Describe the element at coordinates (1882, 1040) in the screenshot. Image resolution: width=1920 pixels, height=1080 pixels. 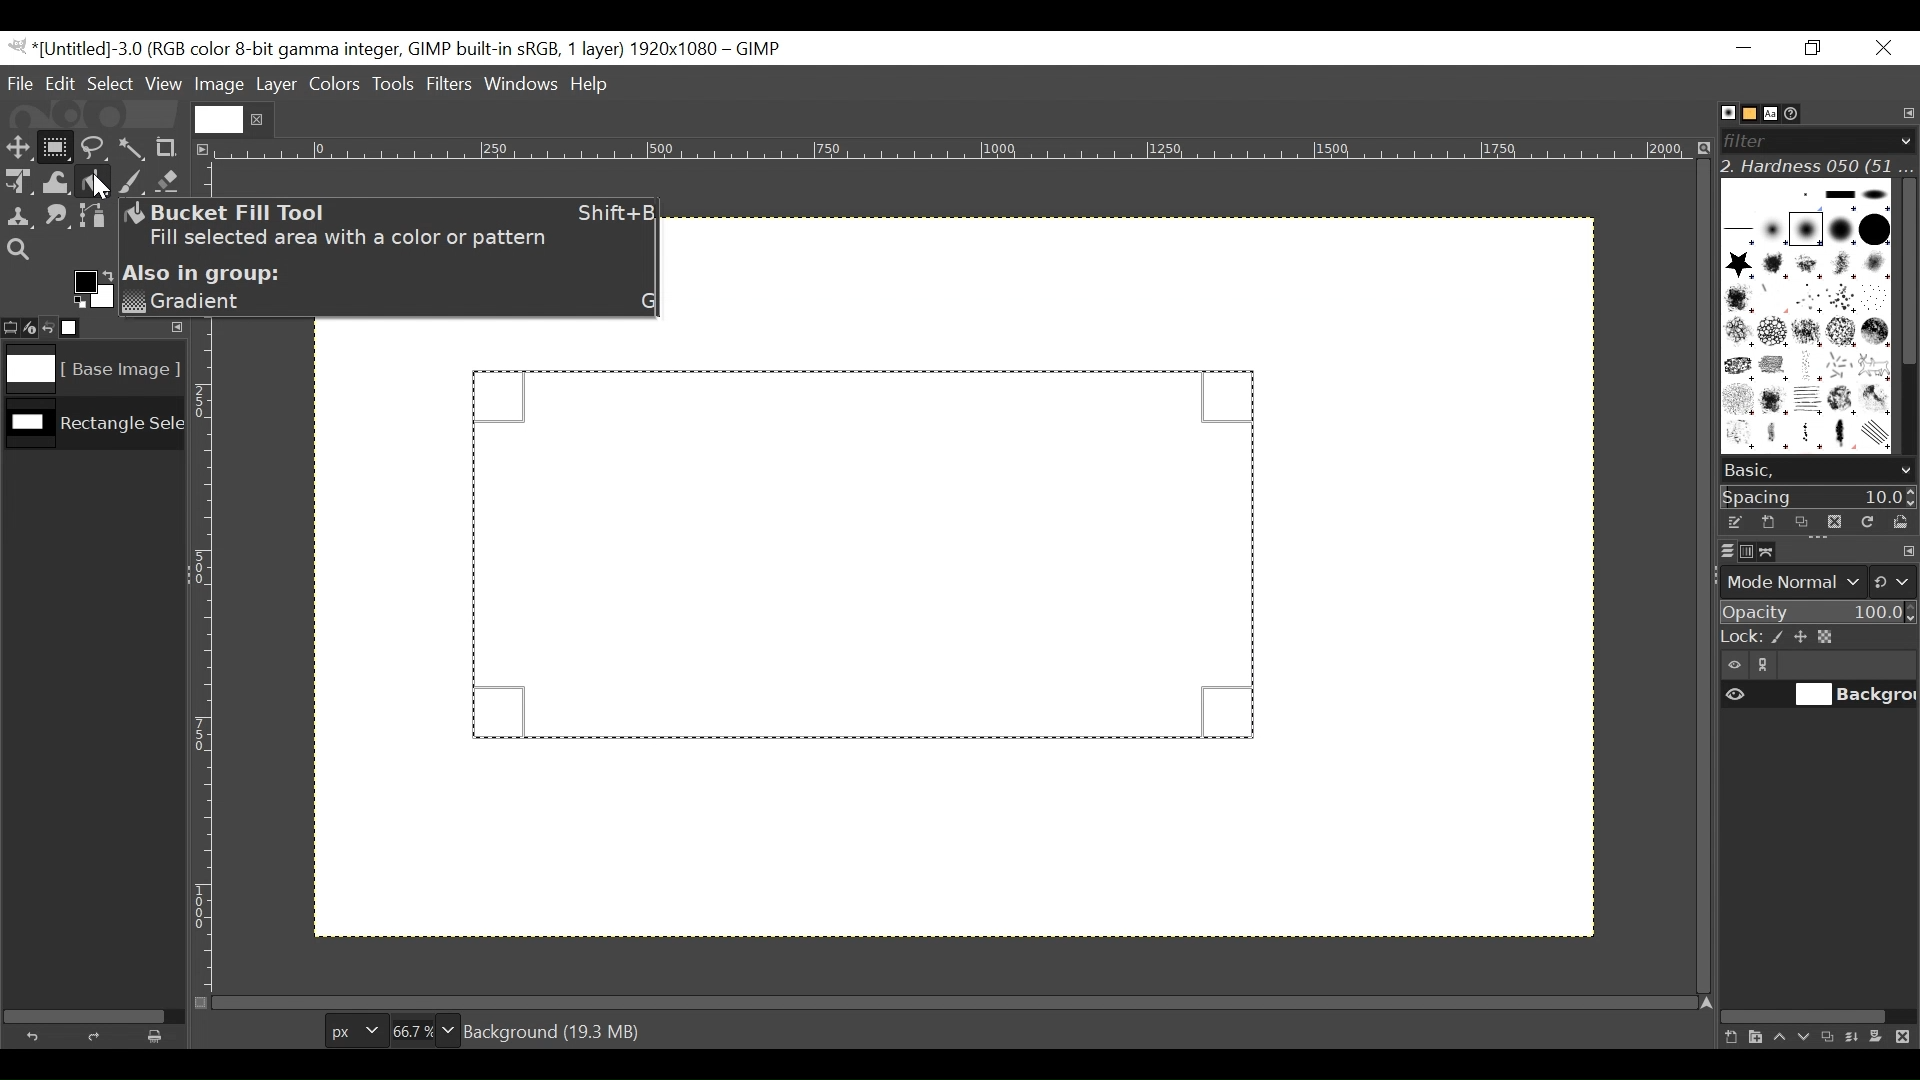
I see `Add a mask` at that location.